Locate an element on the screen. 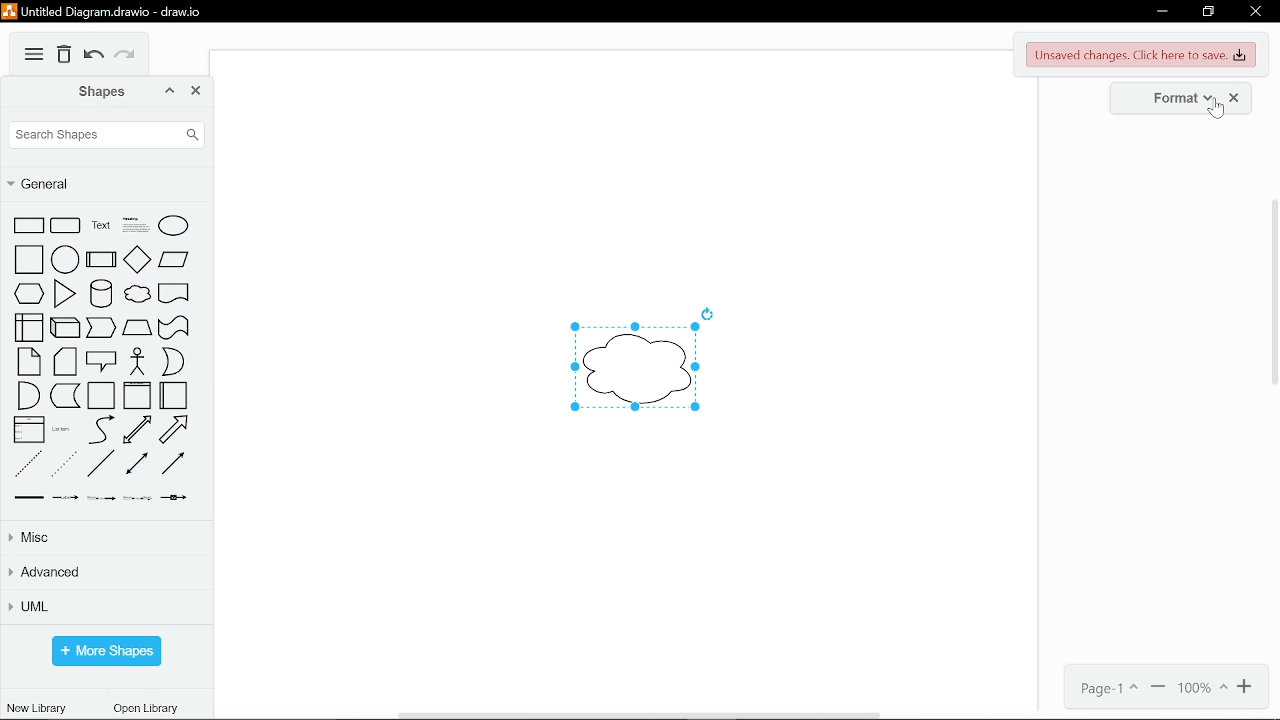 This screenshot has height=720, width=1280. vertical container is located at coordinates (138, 396).